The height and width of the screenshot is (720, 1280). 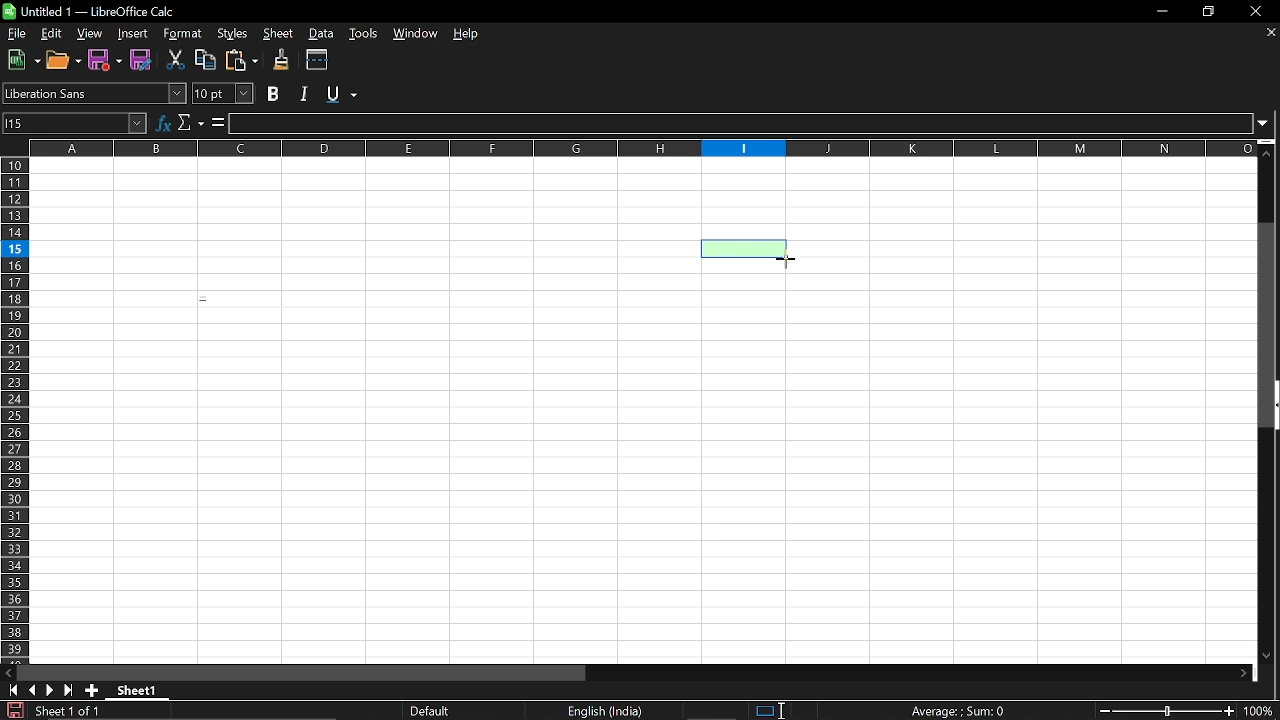 I want to click on View, so click(x=90, y=34).